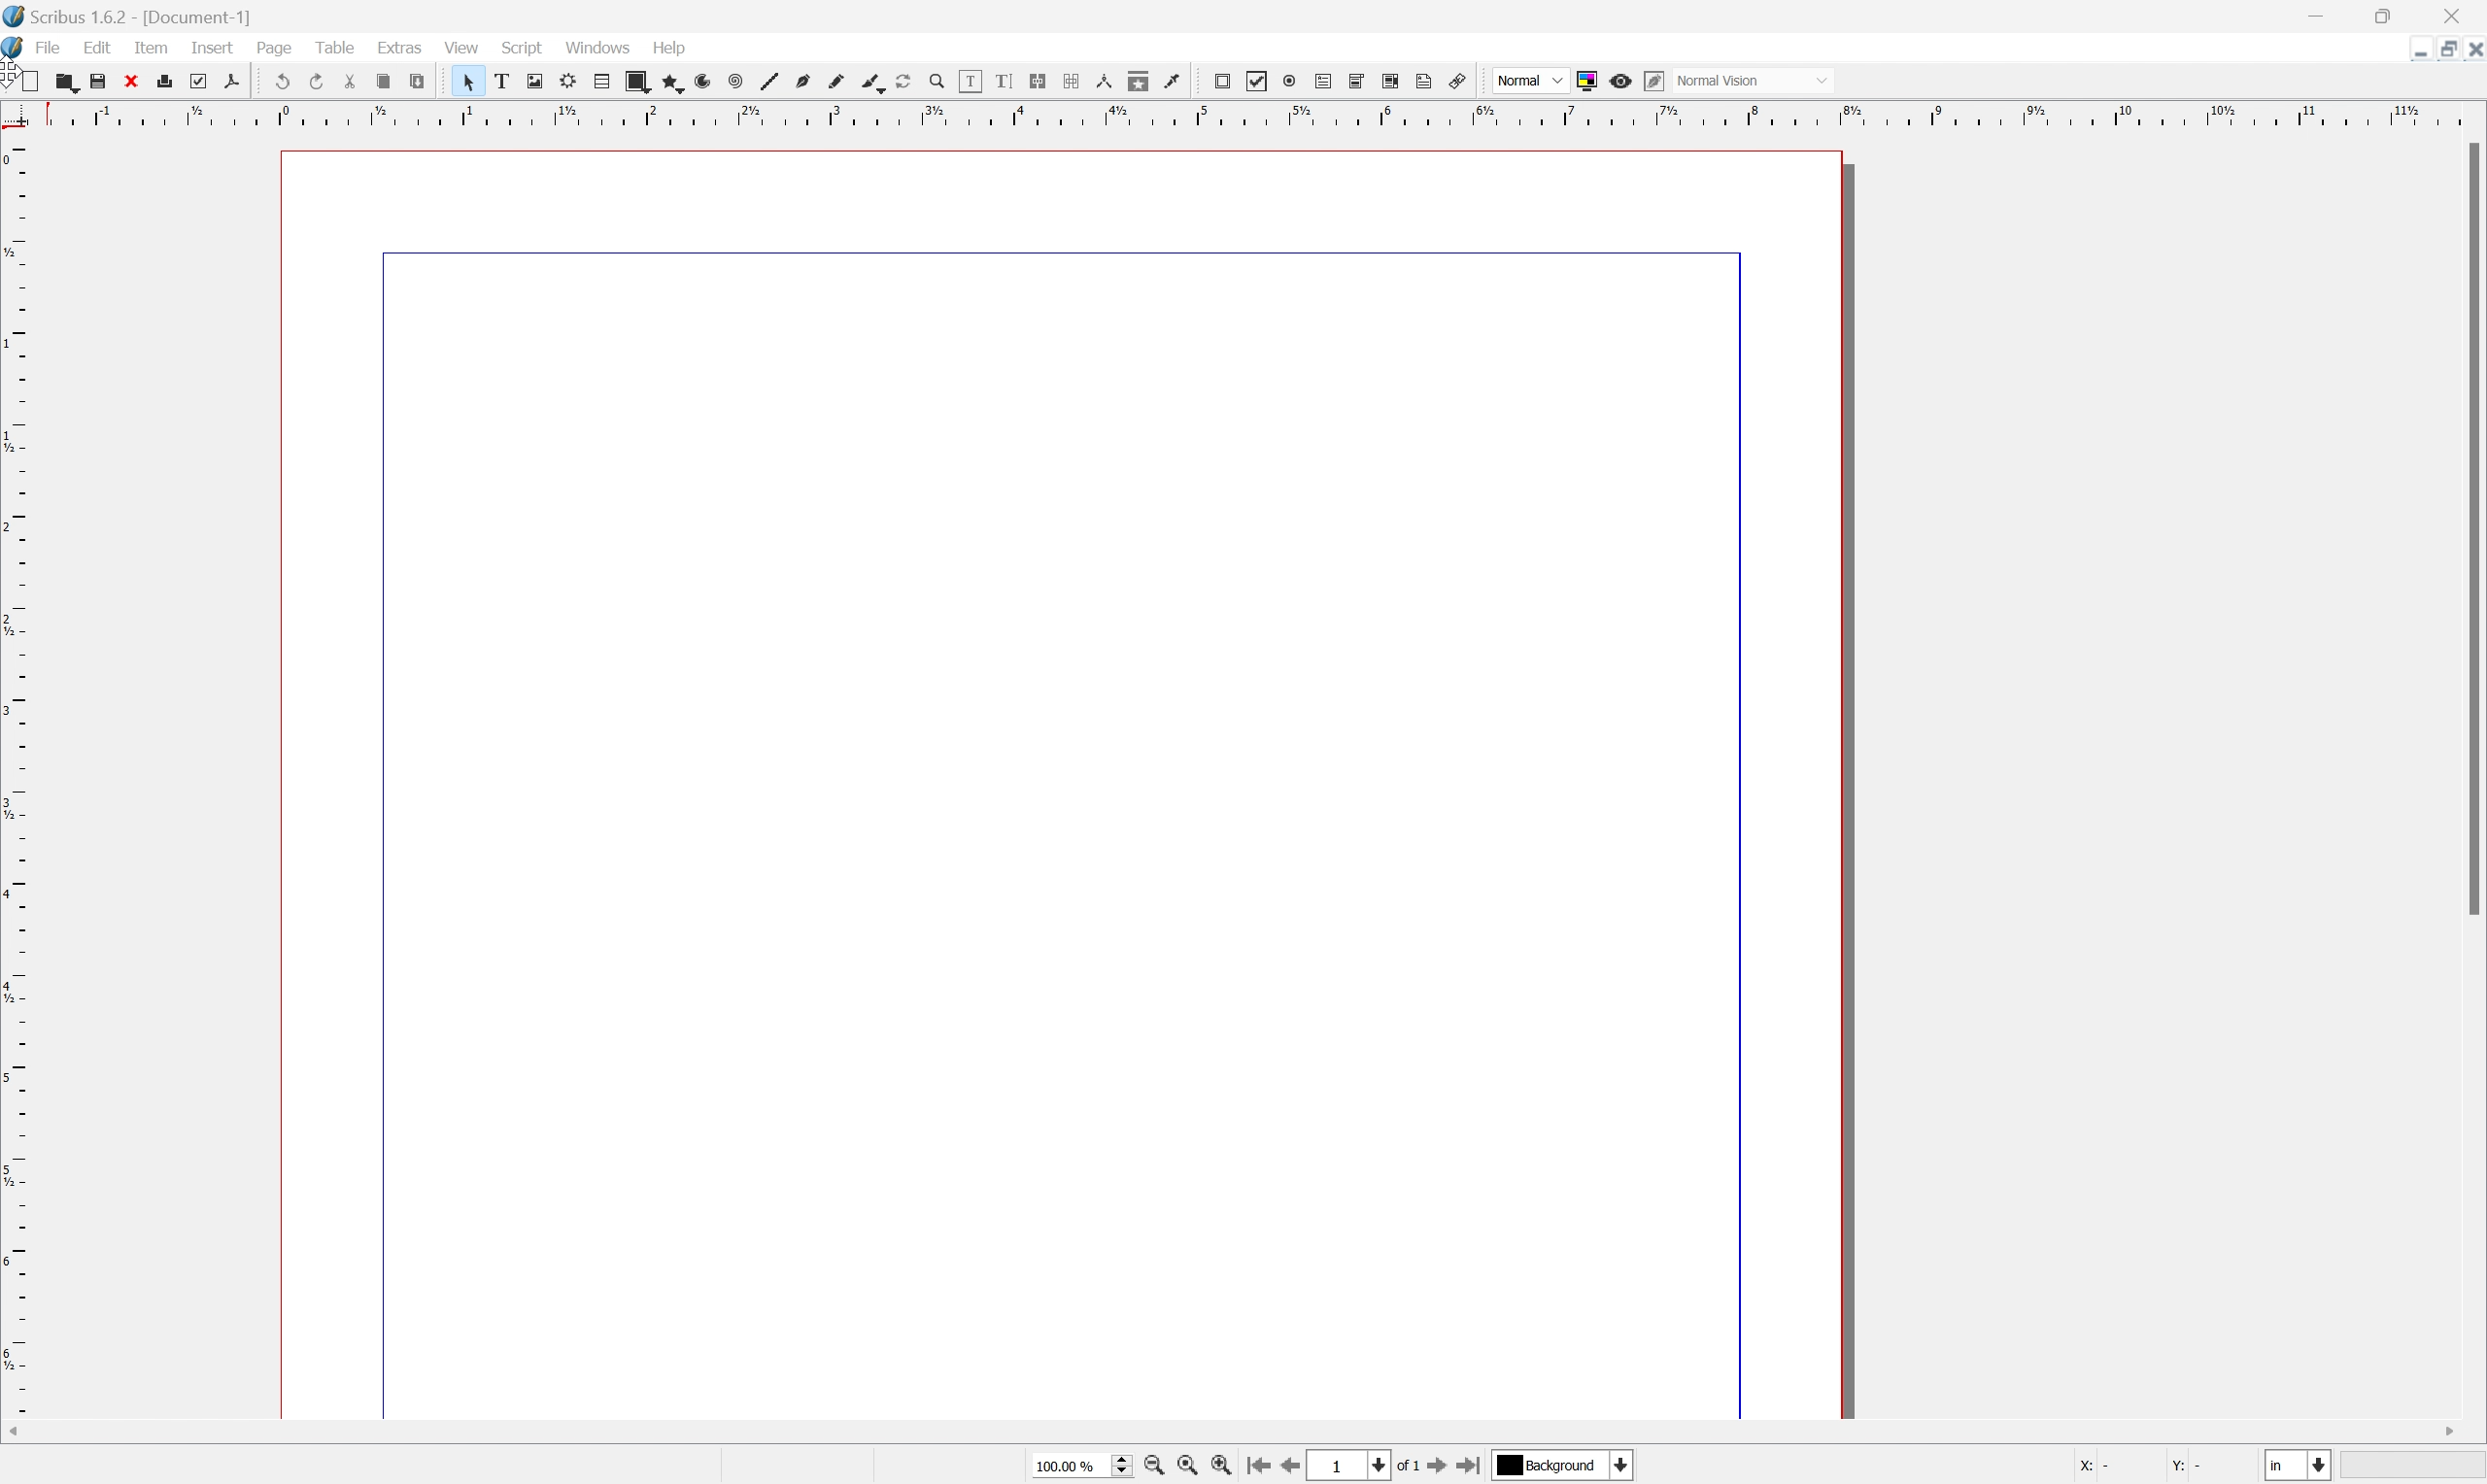  What do you see at coordinates (154, 49) in the screenshot?
I see `item` at bounding box center [154, 49].